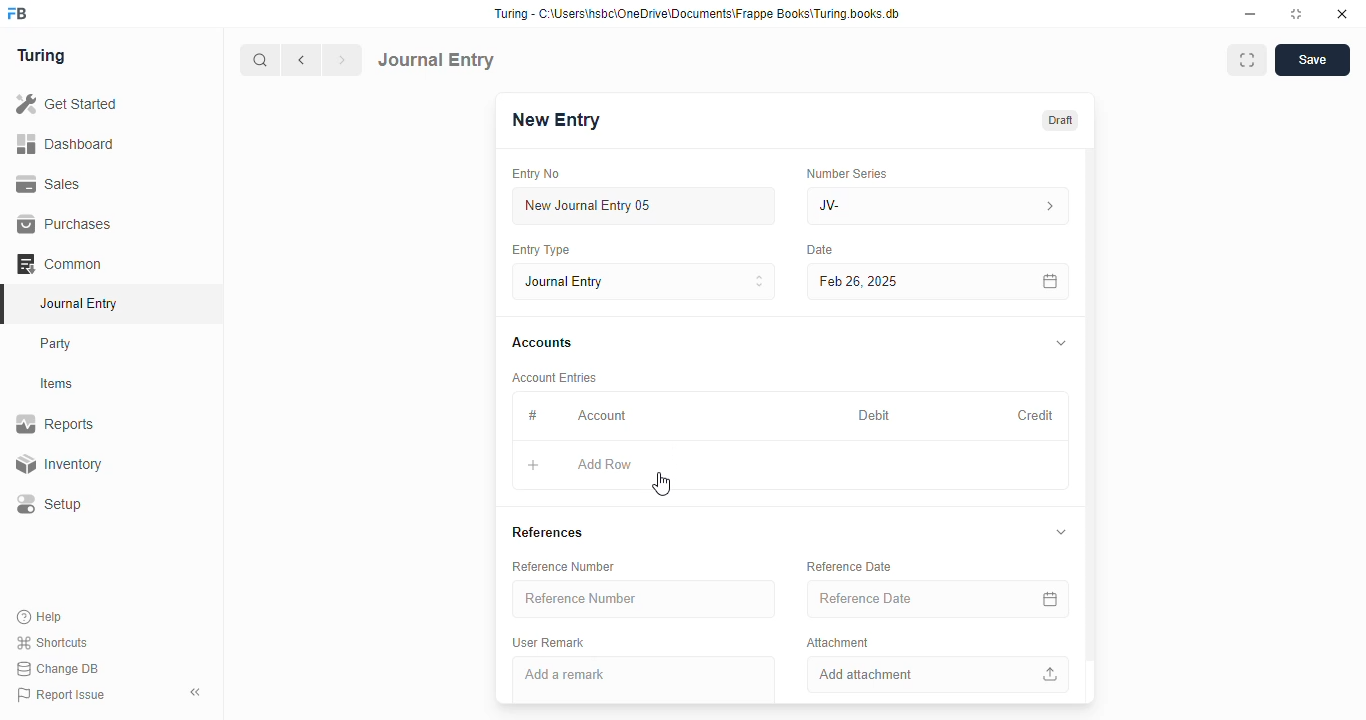  I want to click on toggle expand/collapse, so click(1062, 344).